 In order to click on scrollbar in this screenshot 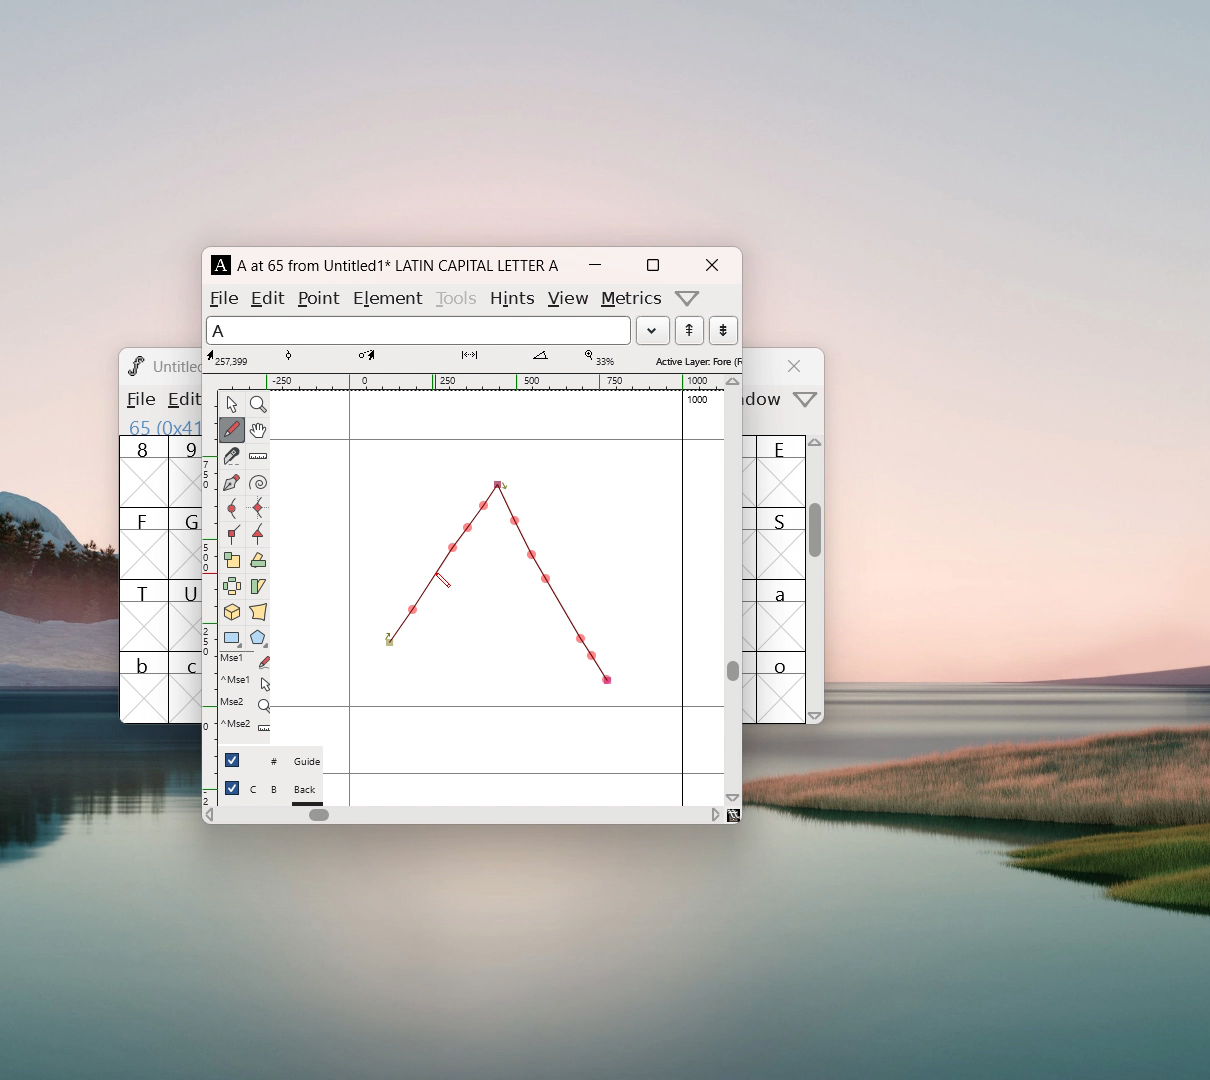, I will do `click(733, 670)`.